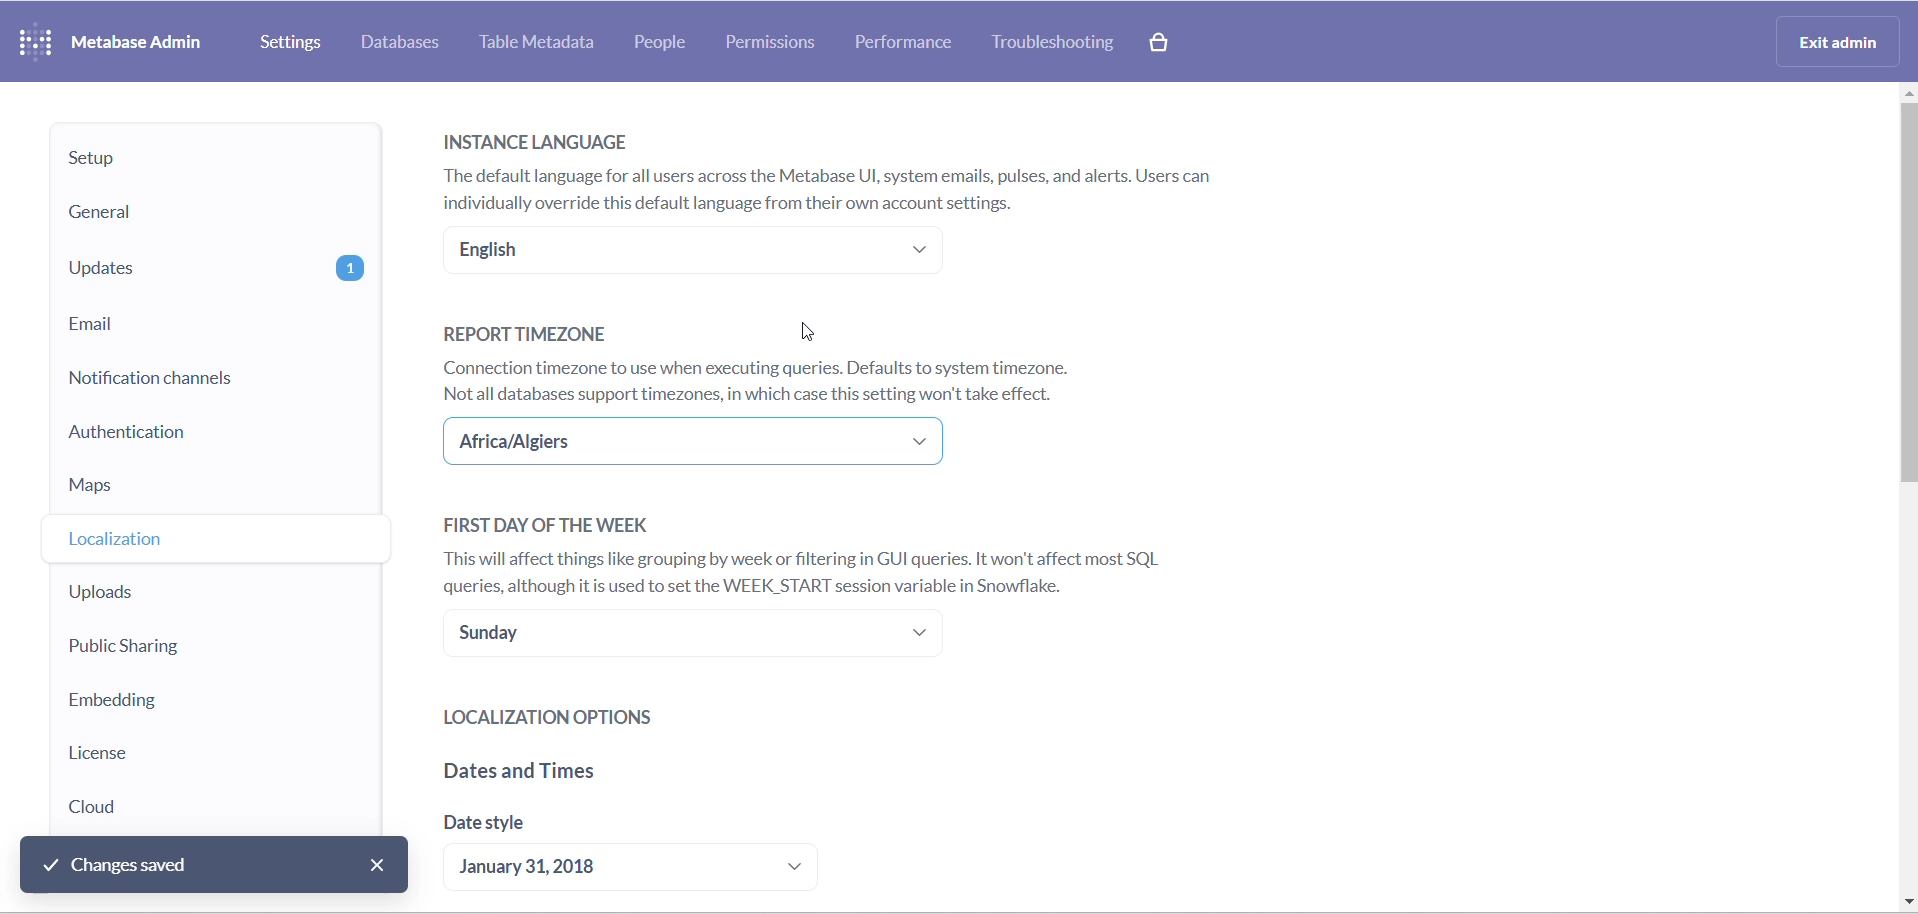  I want to click on EMBEDDDING, so click(174, 699).